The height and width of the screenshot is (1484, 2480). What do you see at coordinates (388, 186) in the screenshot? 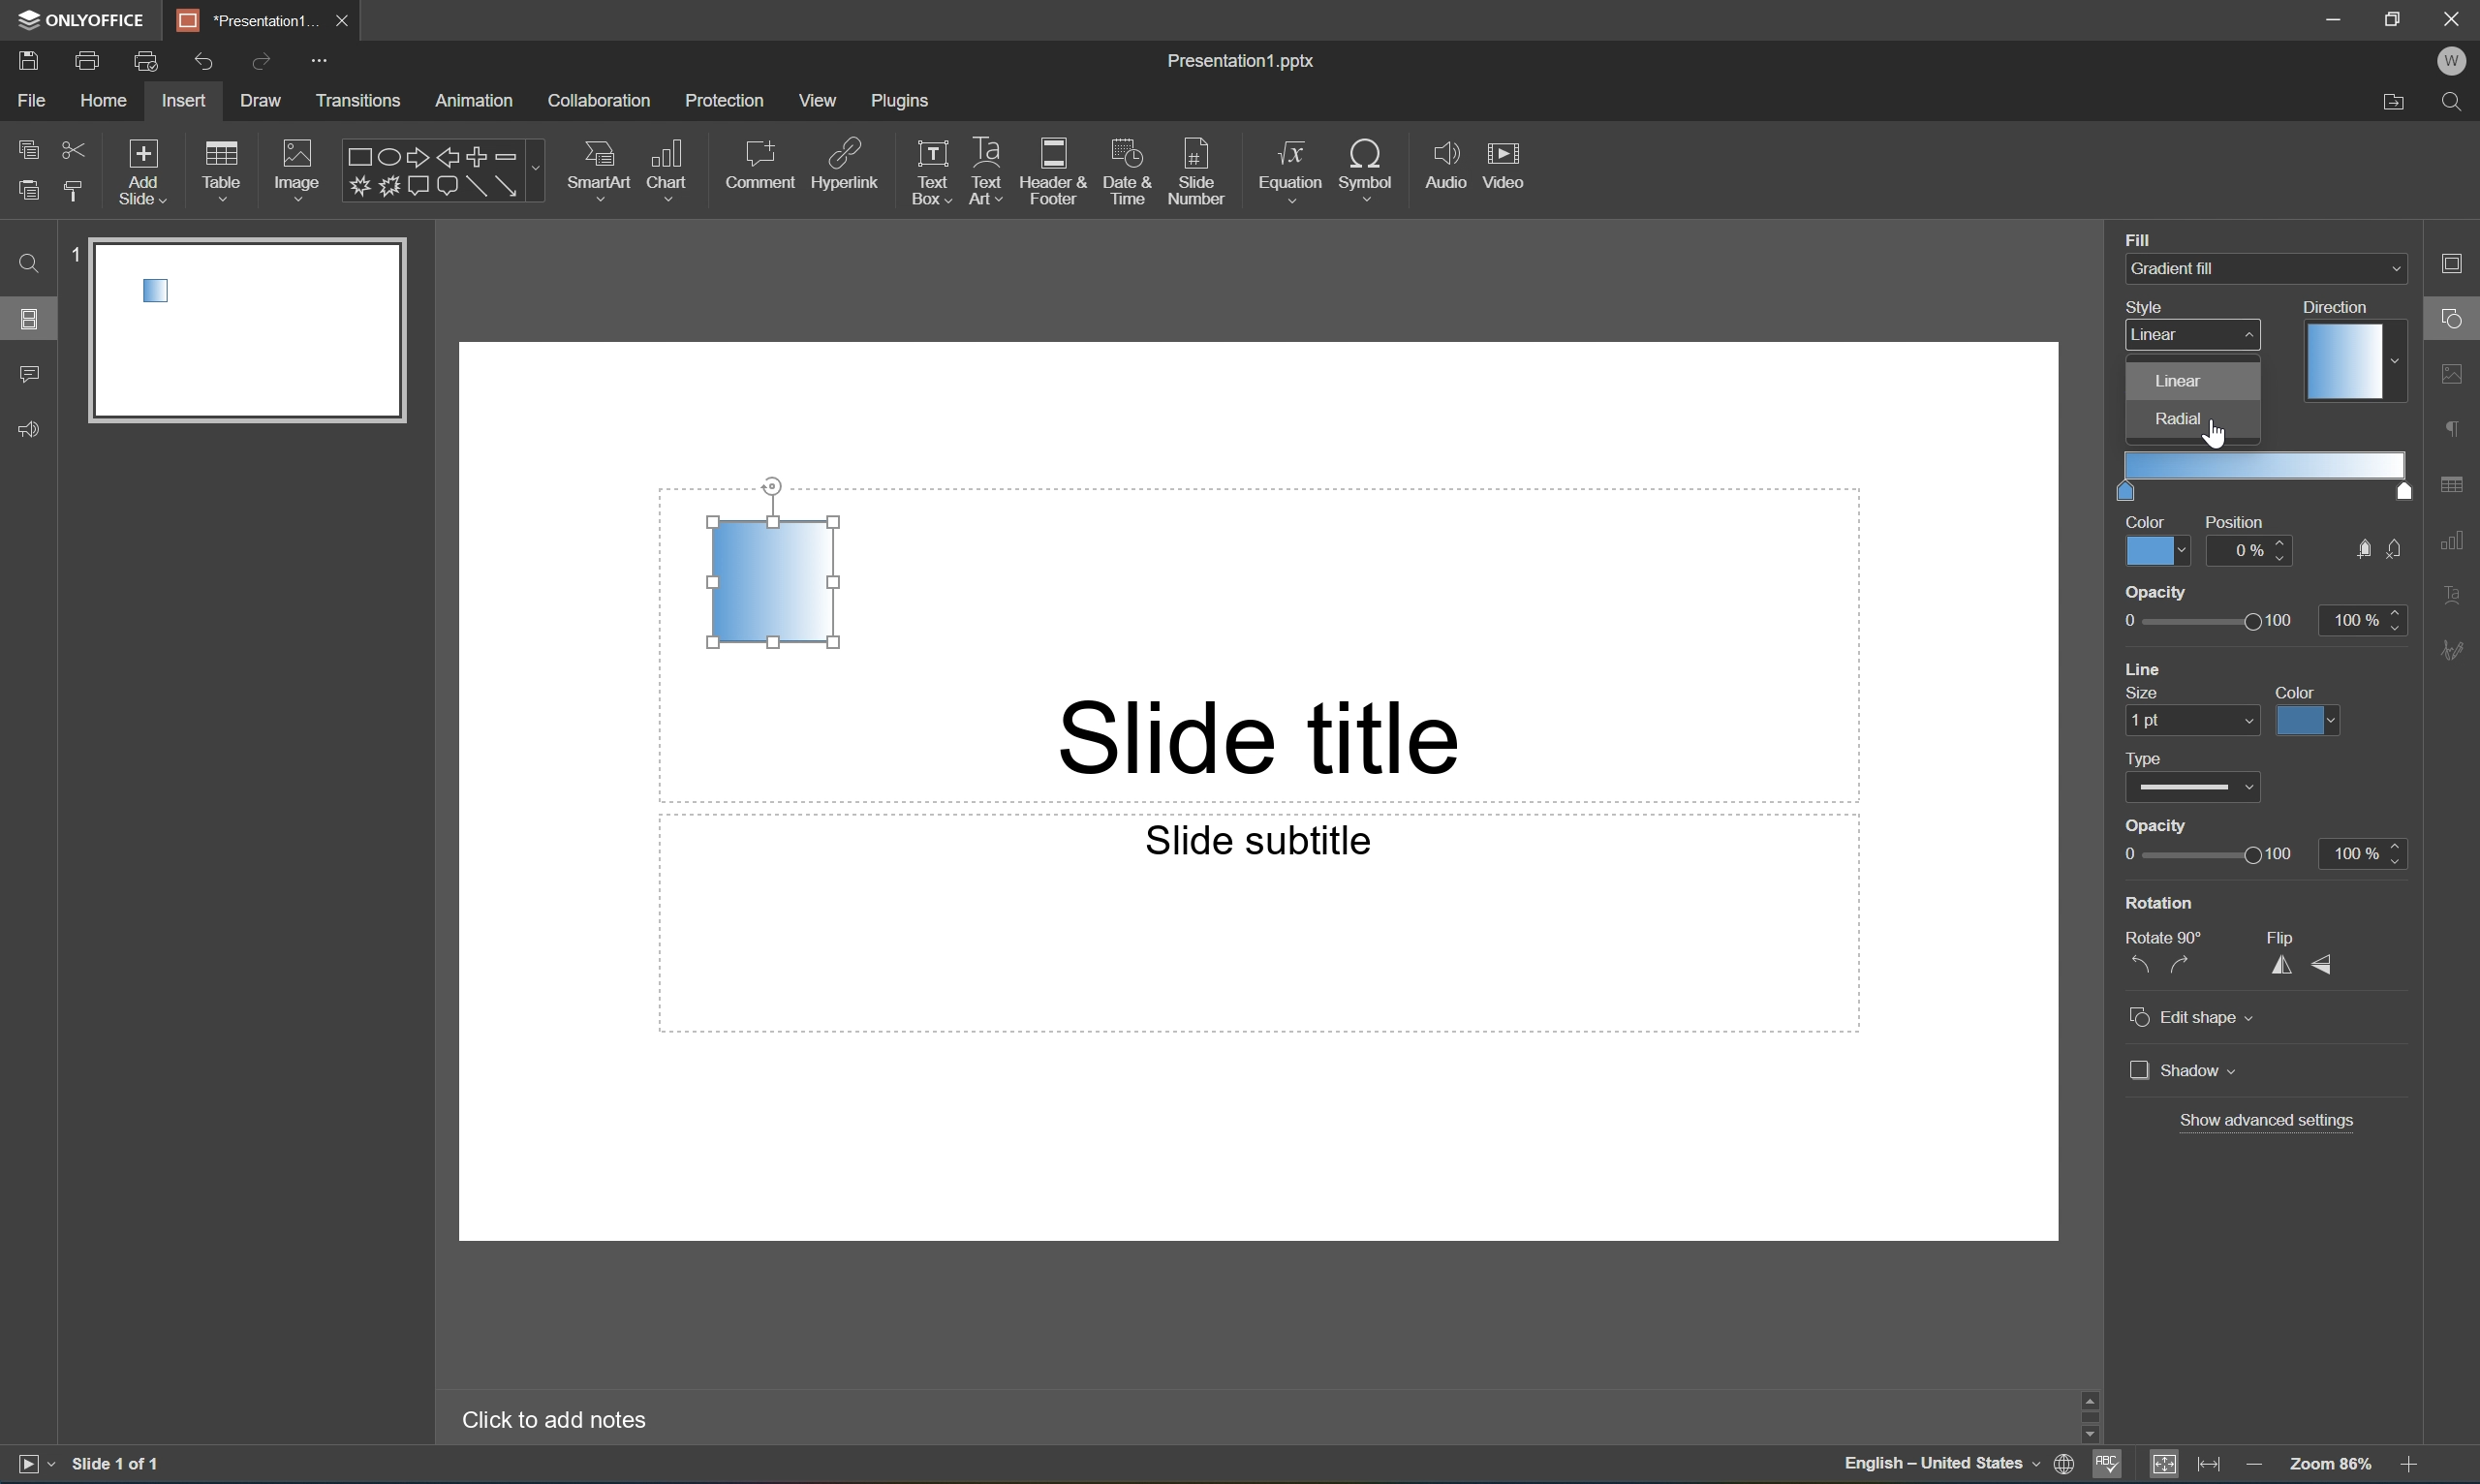
I see `` at bounding box center [388, 186].